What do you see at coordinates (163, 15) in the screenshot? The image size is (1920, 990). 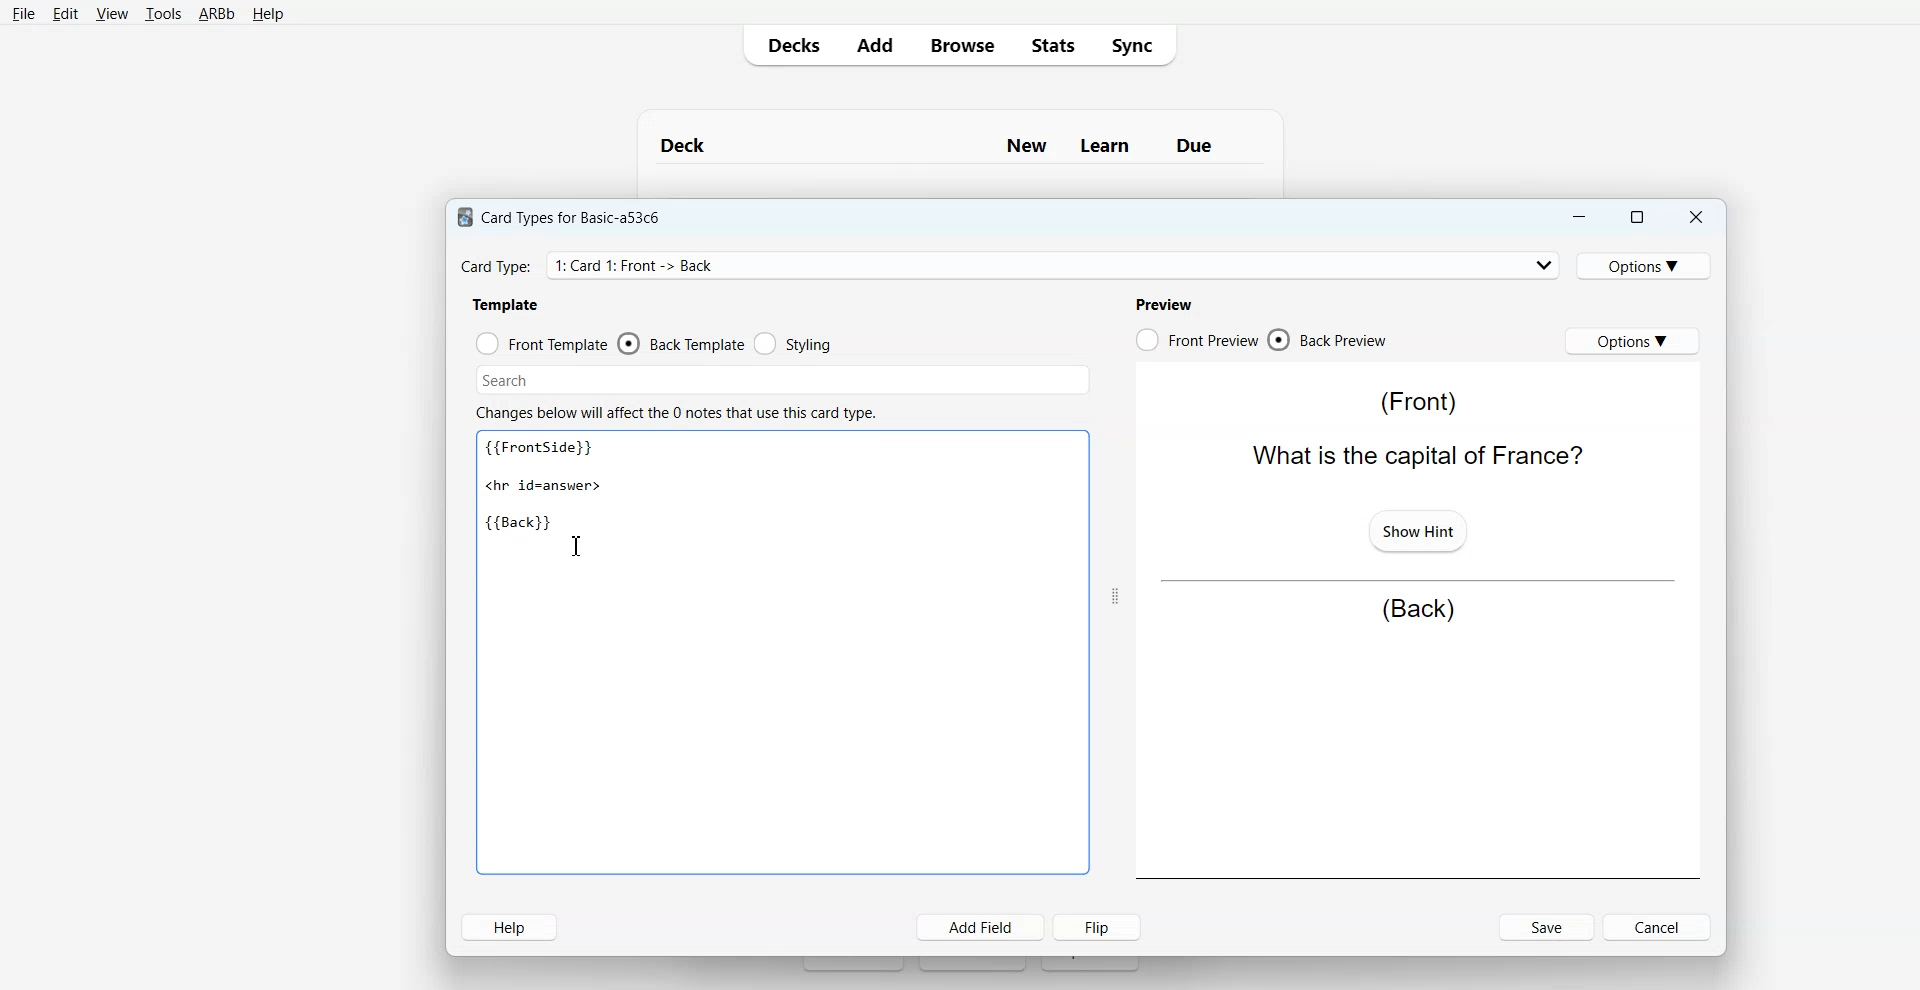 I see `Tools` at bounding box center [163, 15].